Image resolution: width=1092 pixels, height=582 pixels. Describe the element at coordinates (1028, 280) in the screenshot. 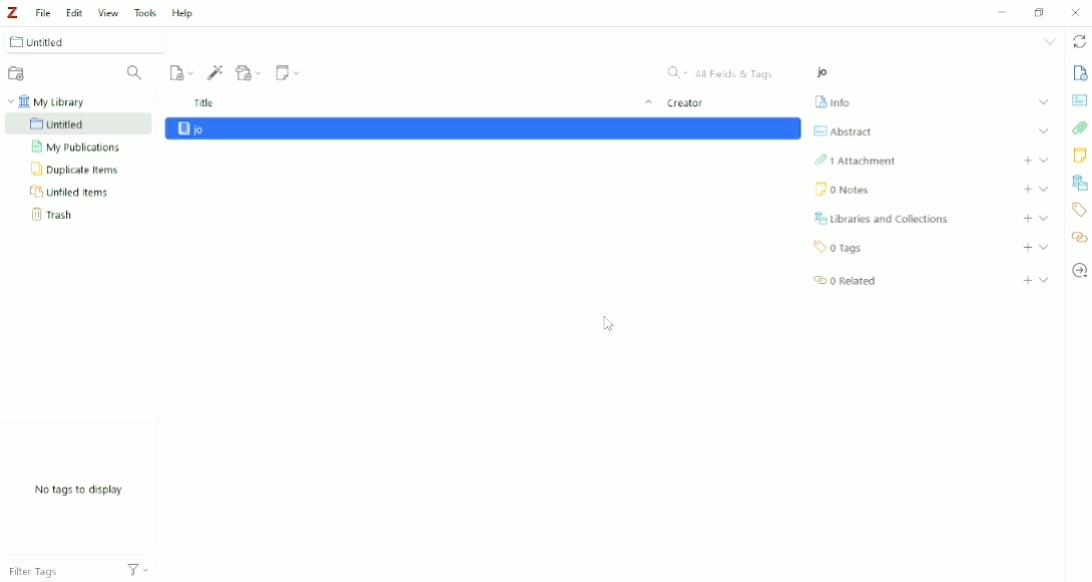

I see `Add` at that location.